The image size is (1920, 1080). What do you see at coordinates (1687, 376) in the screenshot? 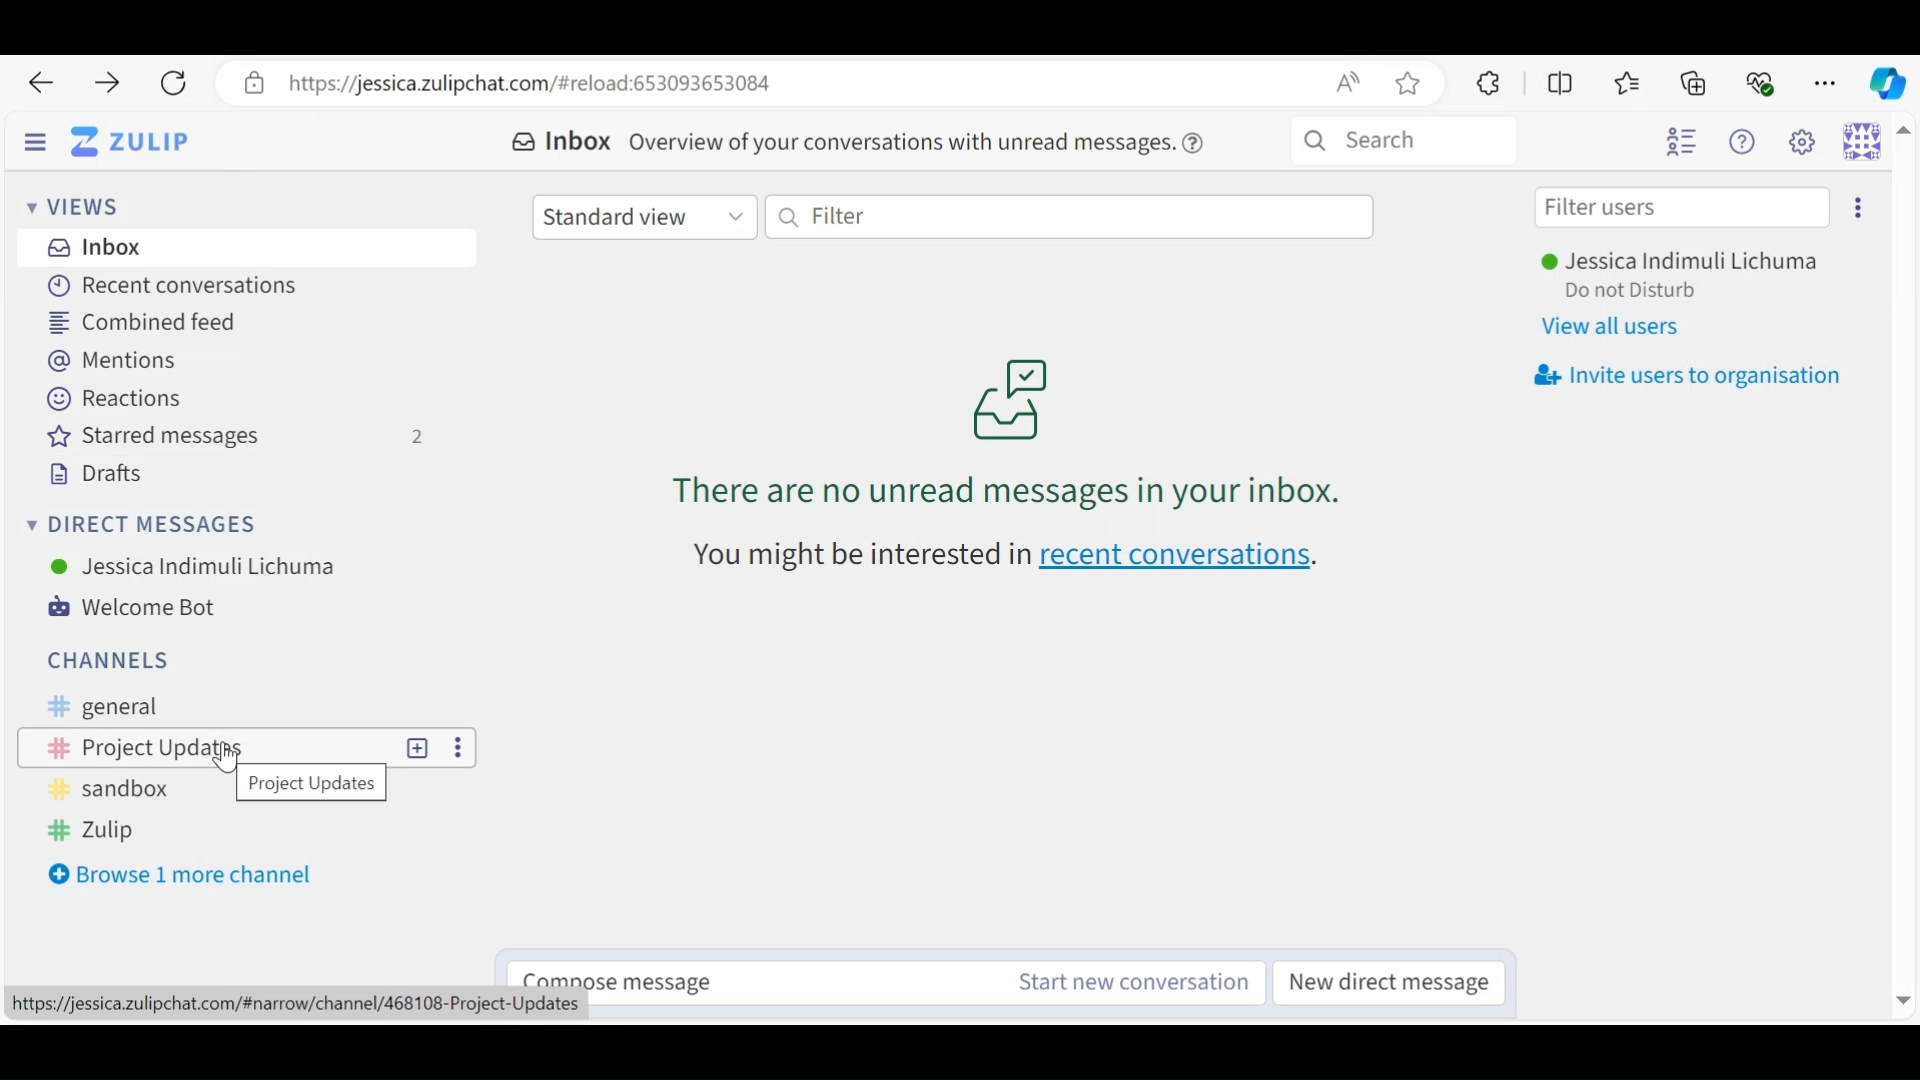
I see `Invite users to organisation` at bounding box center [1687, 376].